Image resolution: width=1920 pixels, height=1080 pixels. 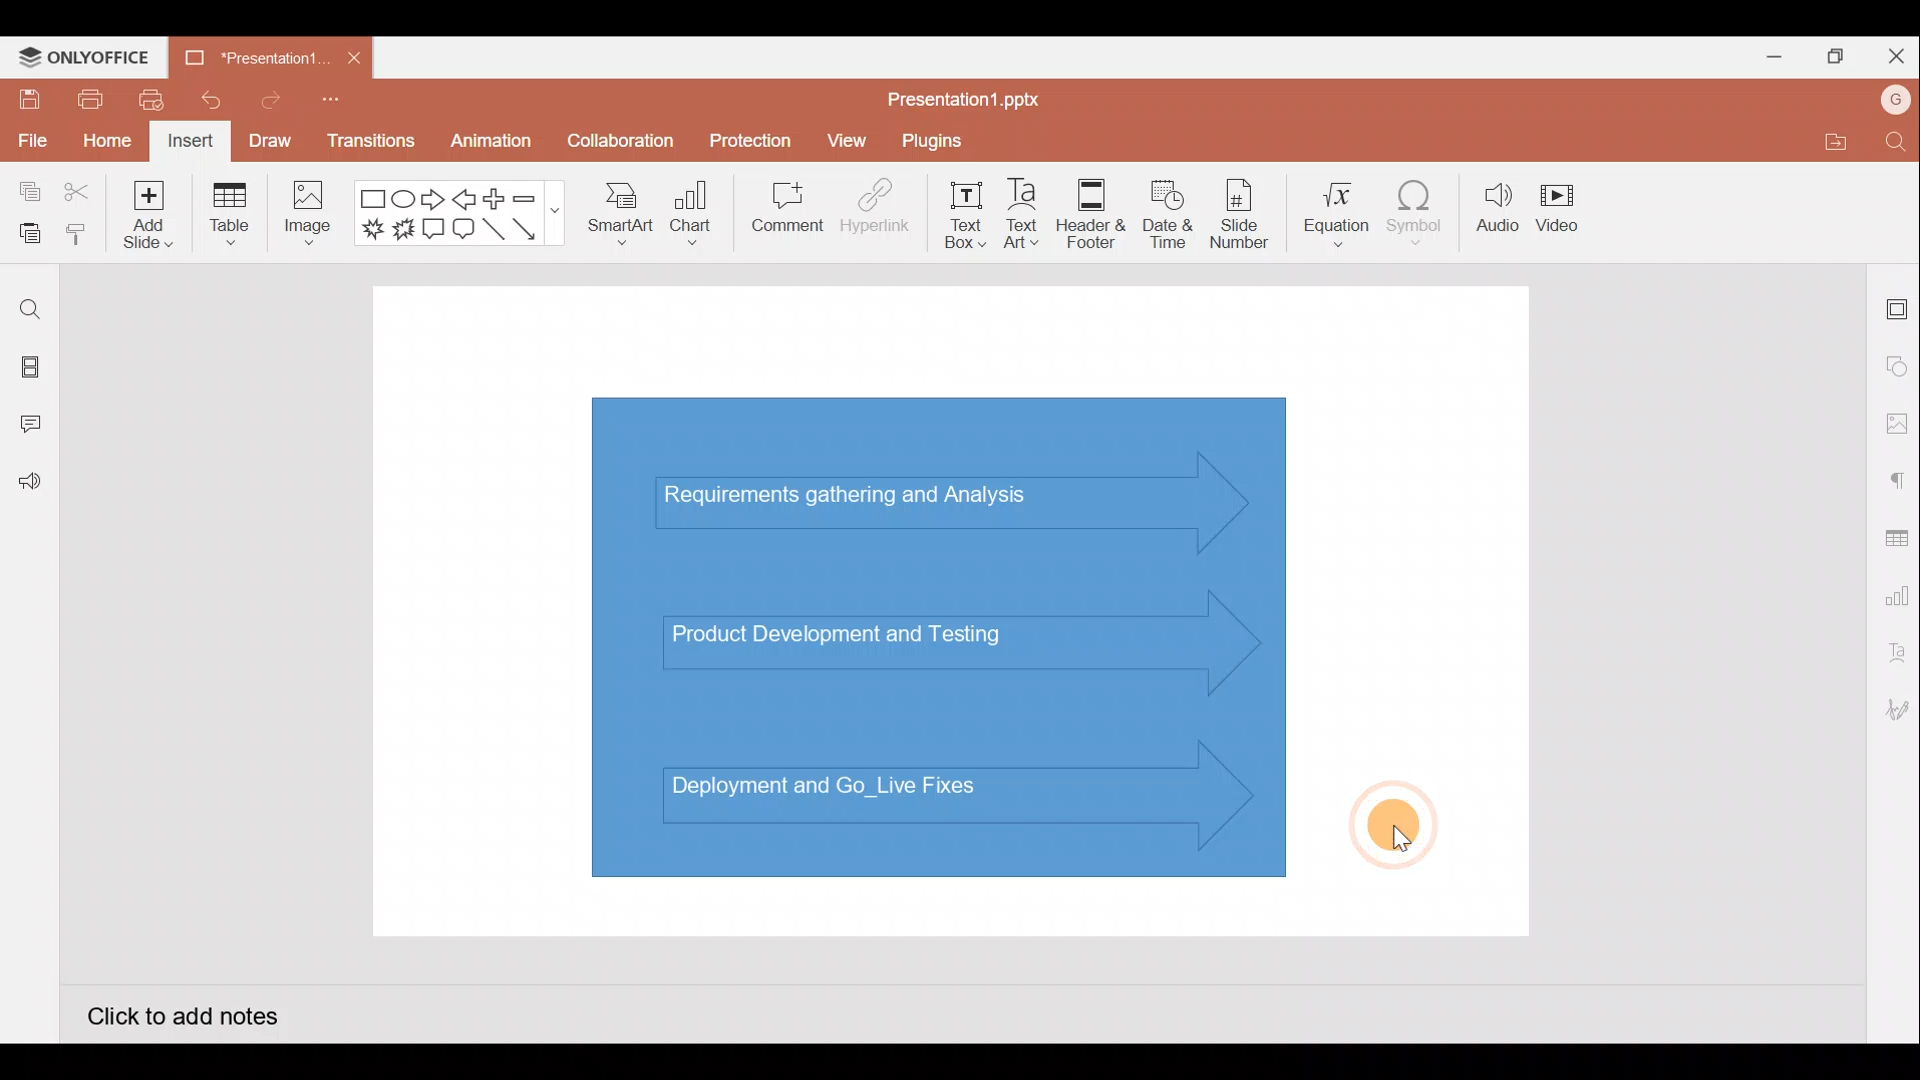 What do you see at coordinates (536, 229) in the screenshot?
I see `Arrow` at bounding box center [536, 229].